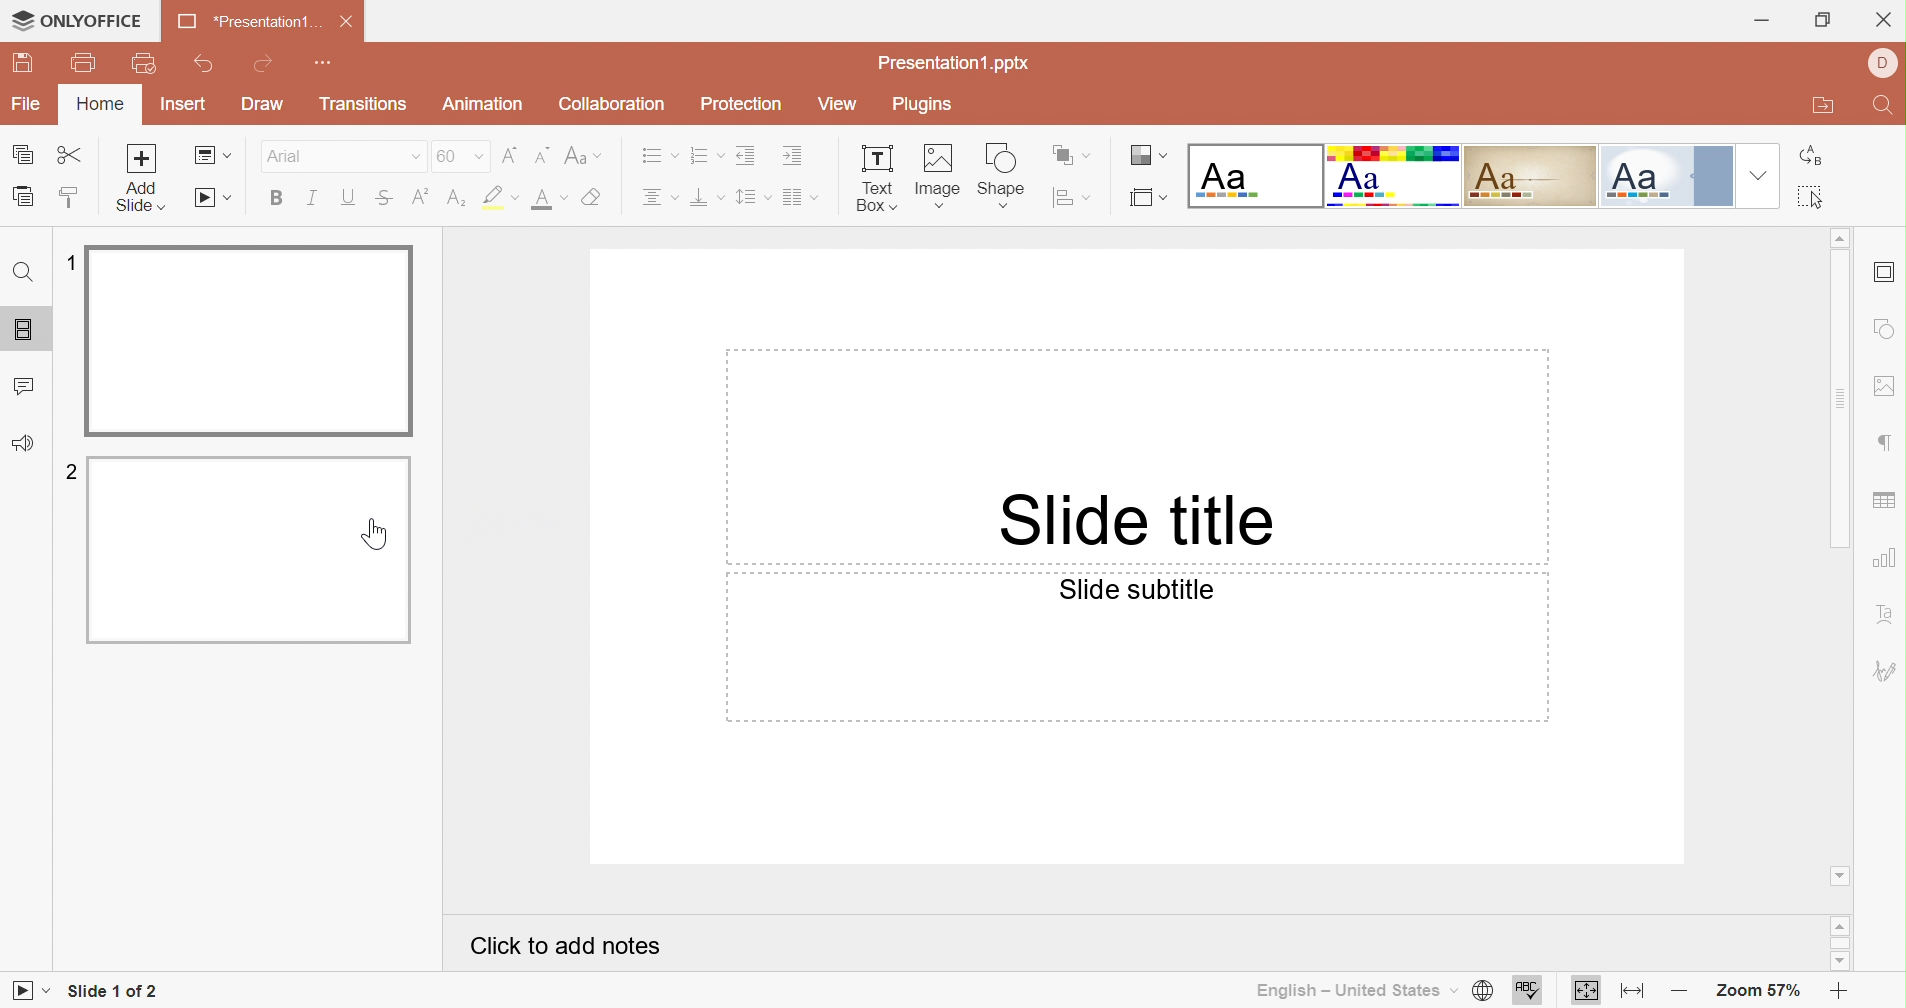 The image size is (1906, 1008). Describe the element at coordinates (269, 104) in the screenshot. I see `Draw` at that location.